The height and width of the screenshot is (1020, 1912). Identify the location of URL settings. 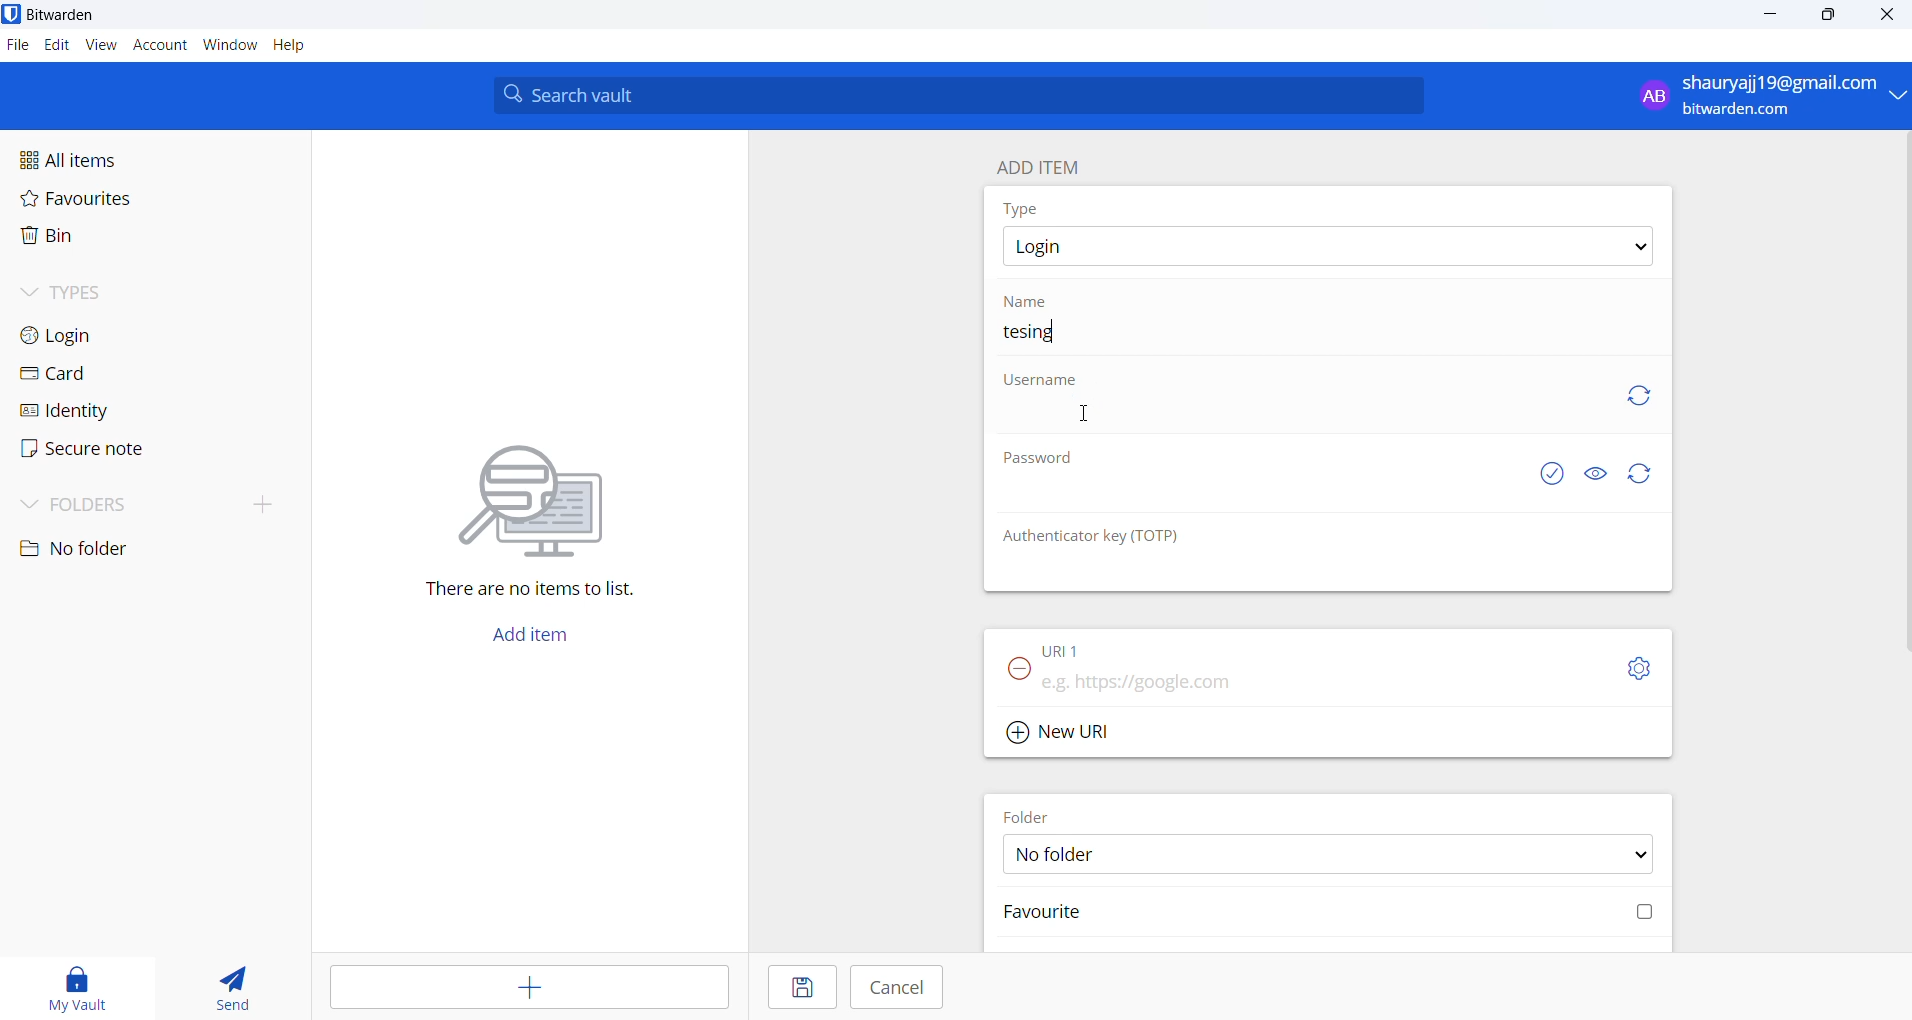
(1643, 670).